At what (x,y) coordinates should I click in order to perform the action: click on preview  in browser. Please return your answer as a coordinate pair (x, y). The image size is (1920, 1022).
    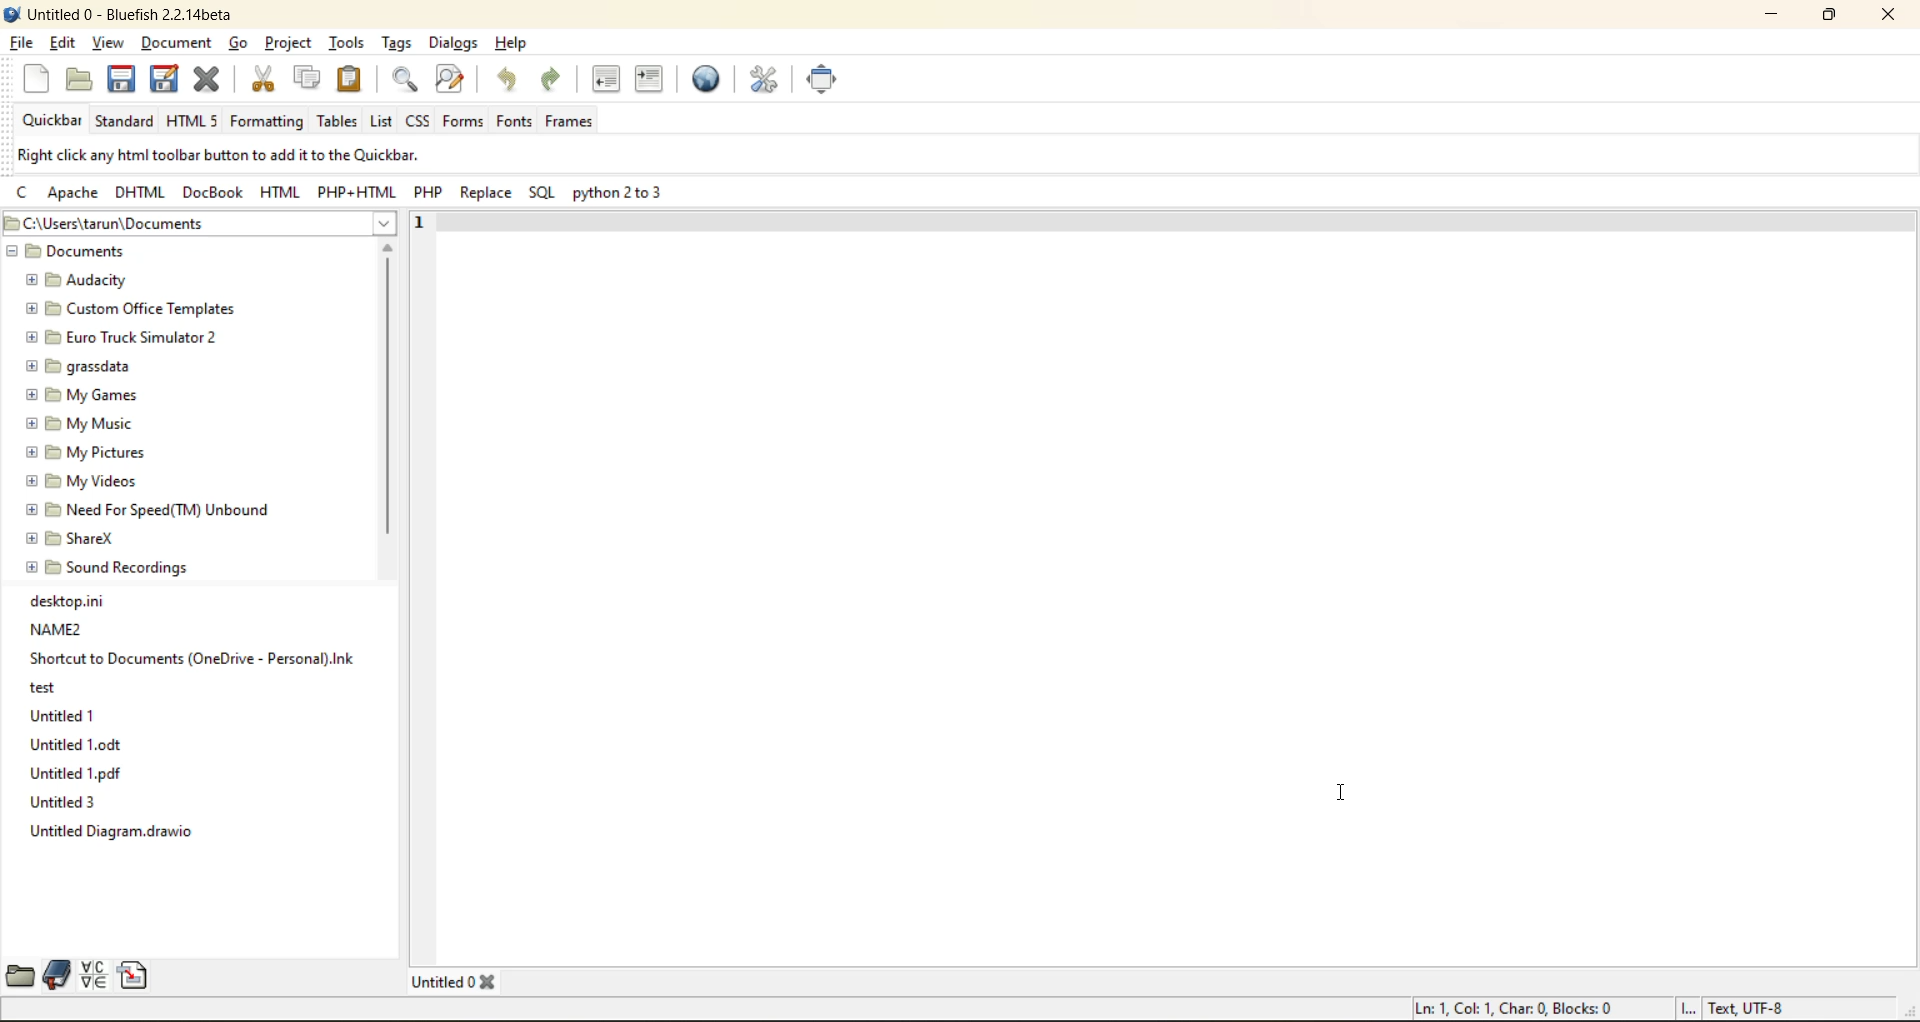
    Looking at the image, I should click on (712, 79).